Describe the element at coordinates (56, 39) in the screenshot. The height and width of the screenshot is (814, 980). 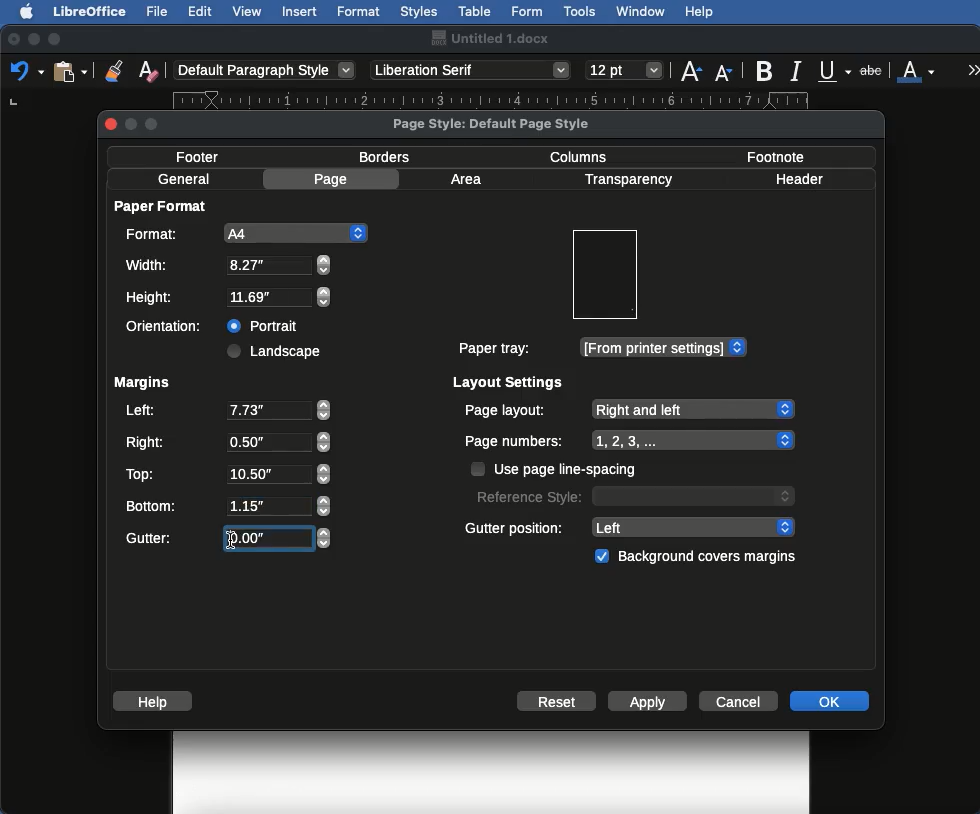
I see `Maximize` at that location.